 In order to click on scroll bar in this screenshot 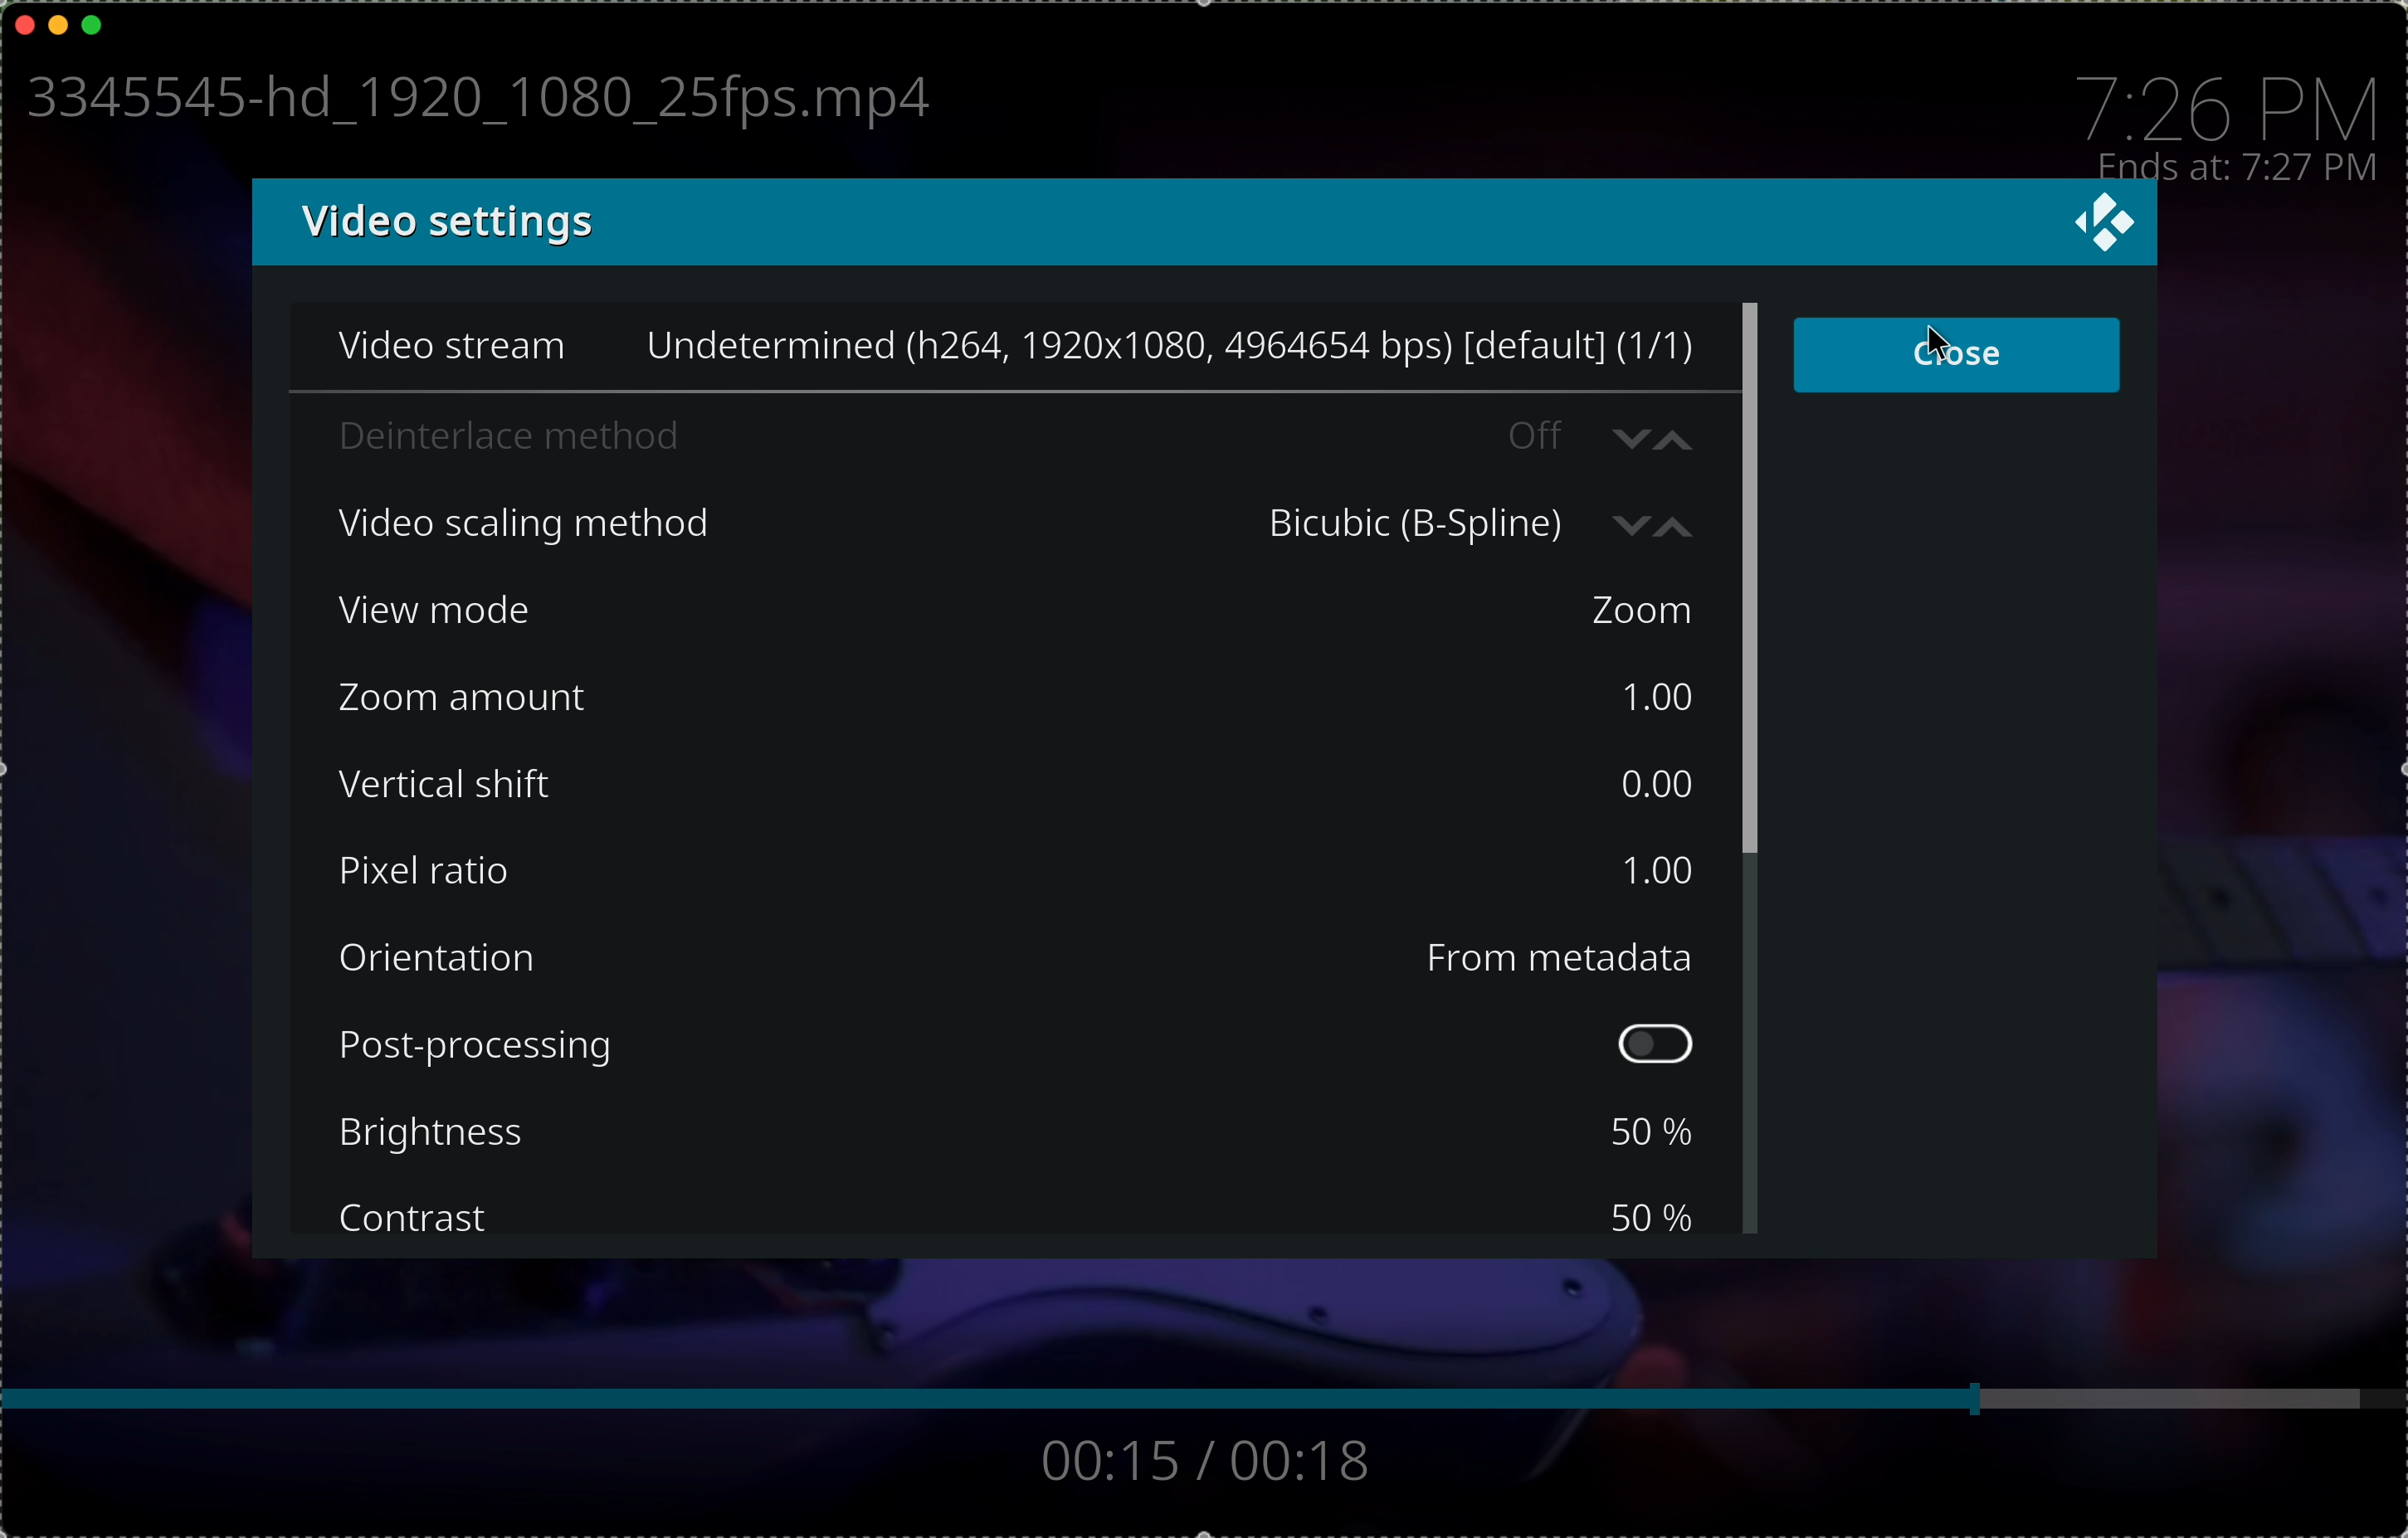, I will do `click(1751, 575)`.